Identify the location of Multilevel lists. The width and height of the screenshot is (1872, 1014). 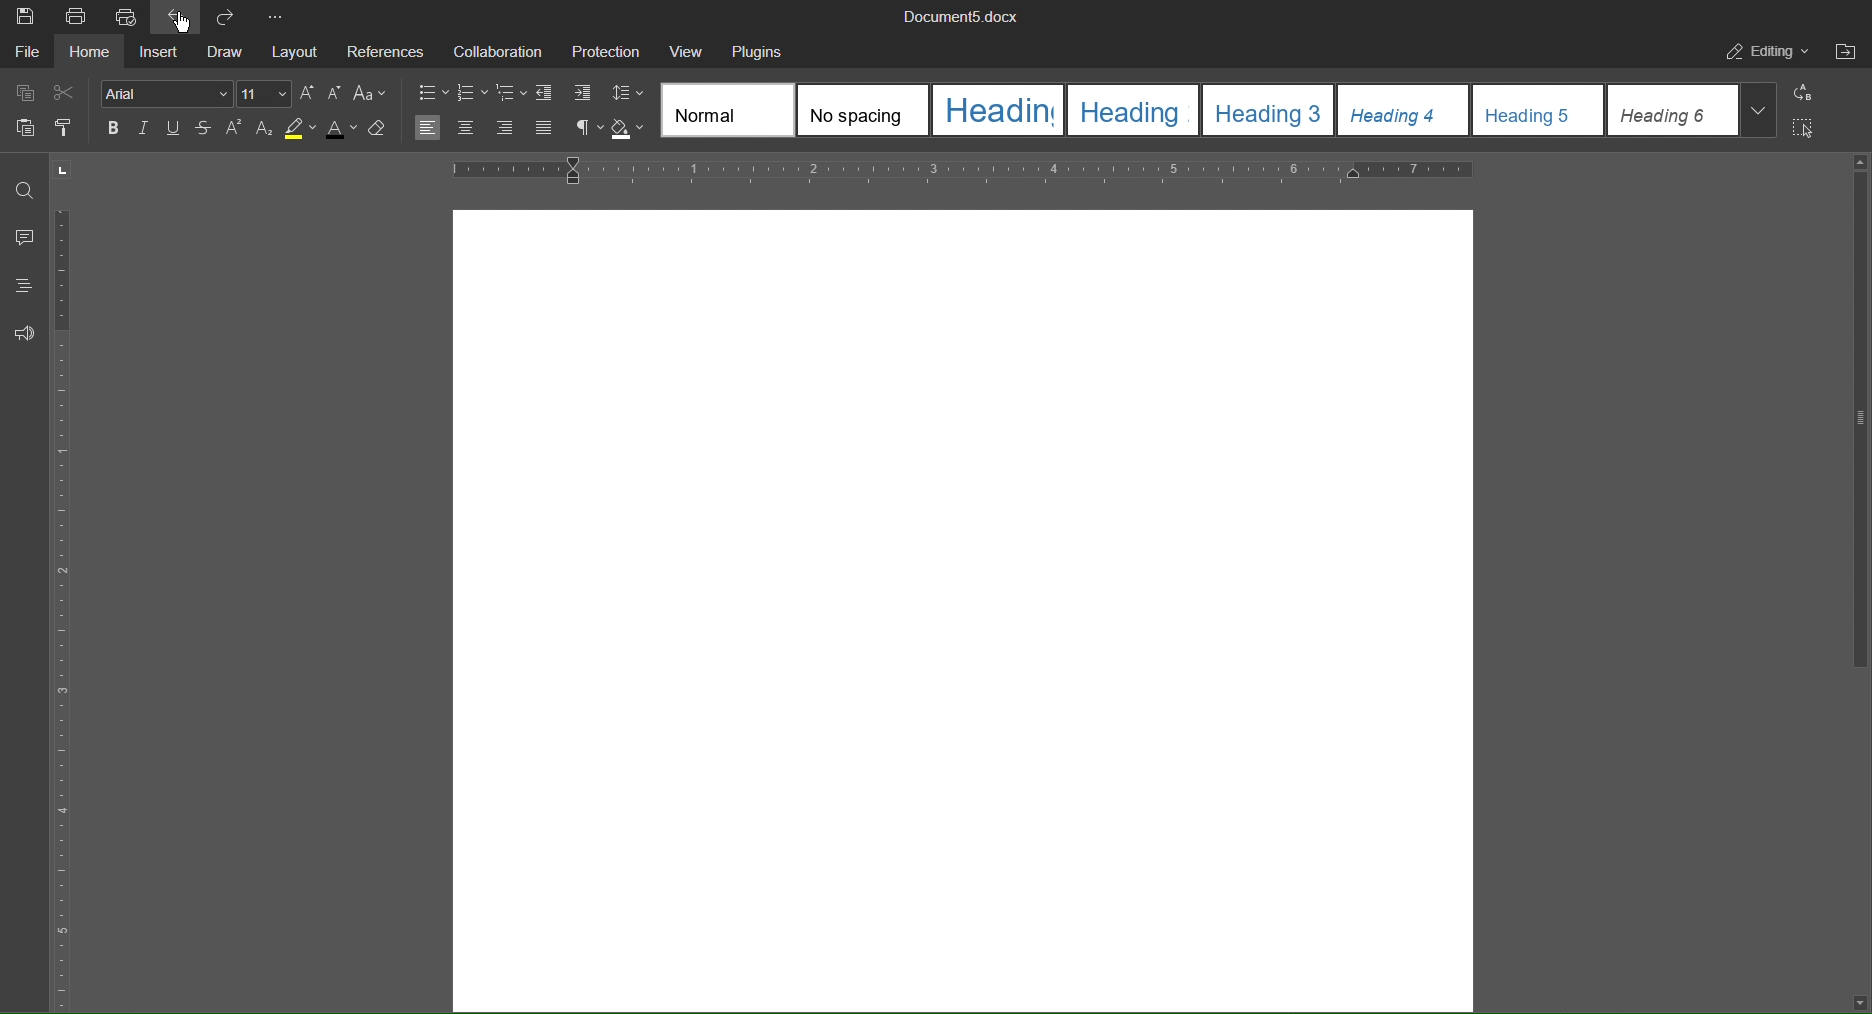
(513, 92).